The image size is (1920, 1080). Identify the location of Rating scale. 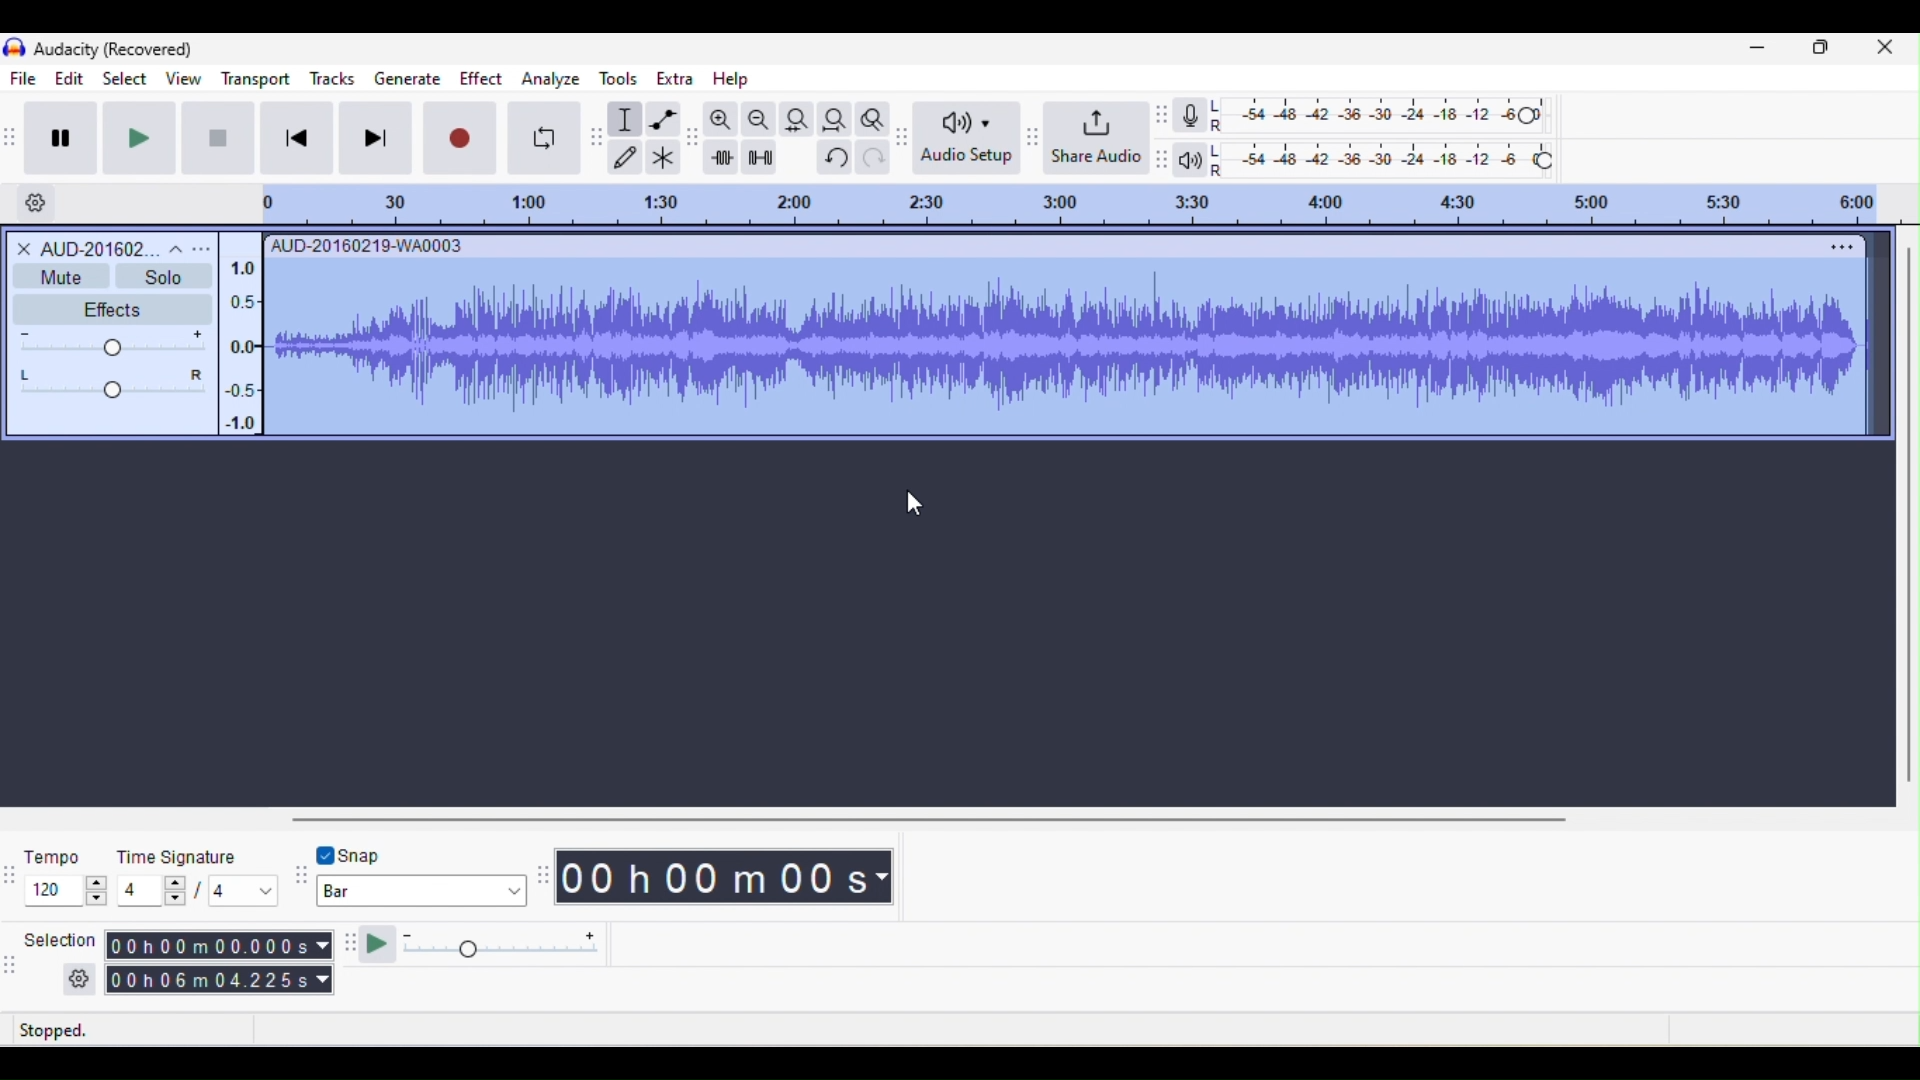
(1067, 204).